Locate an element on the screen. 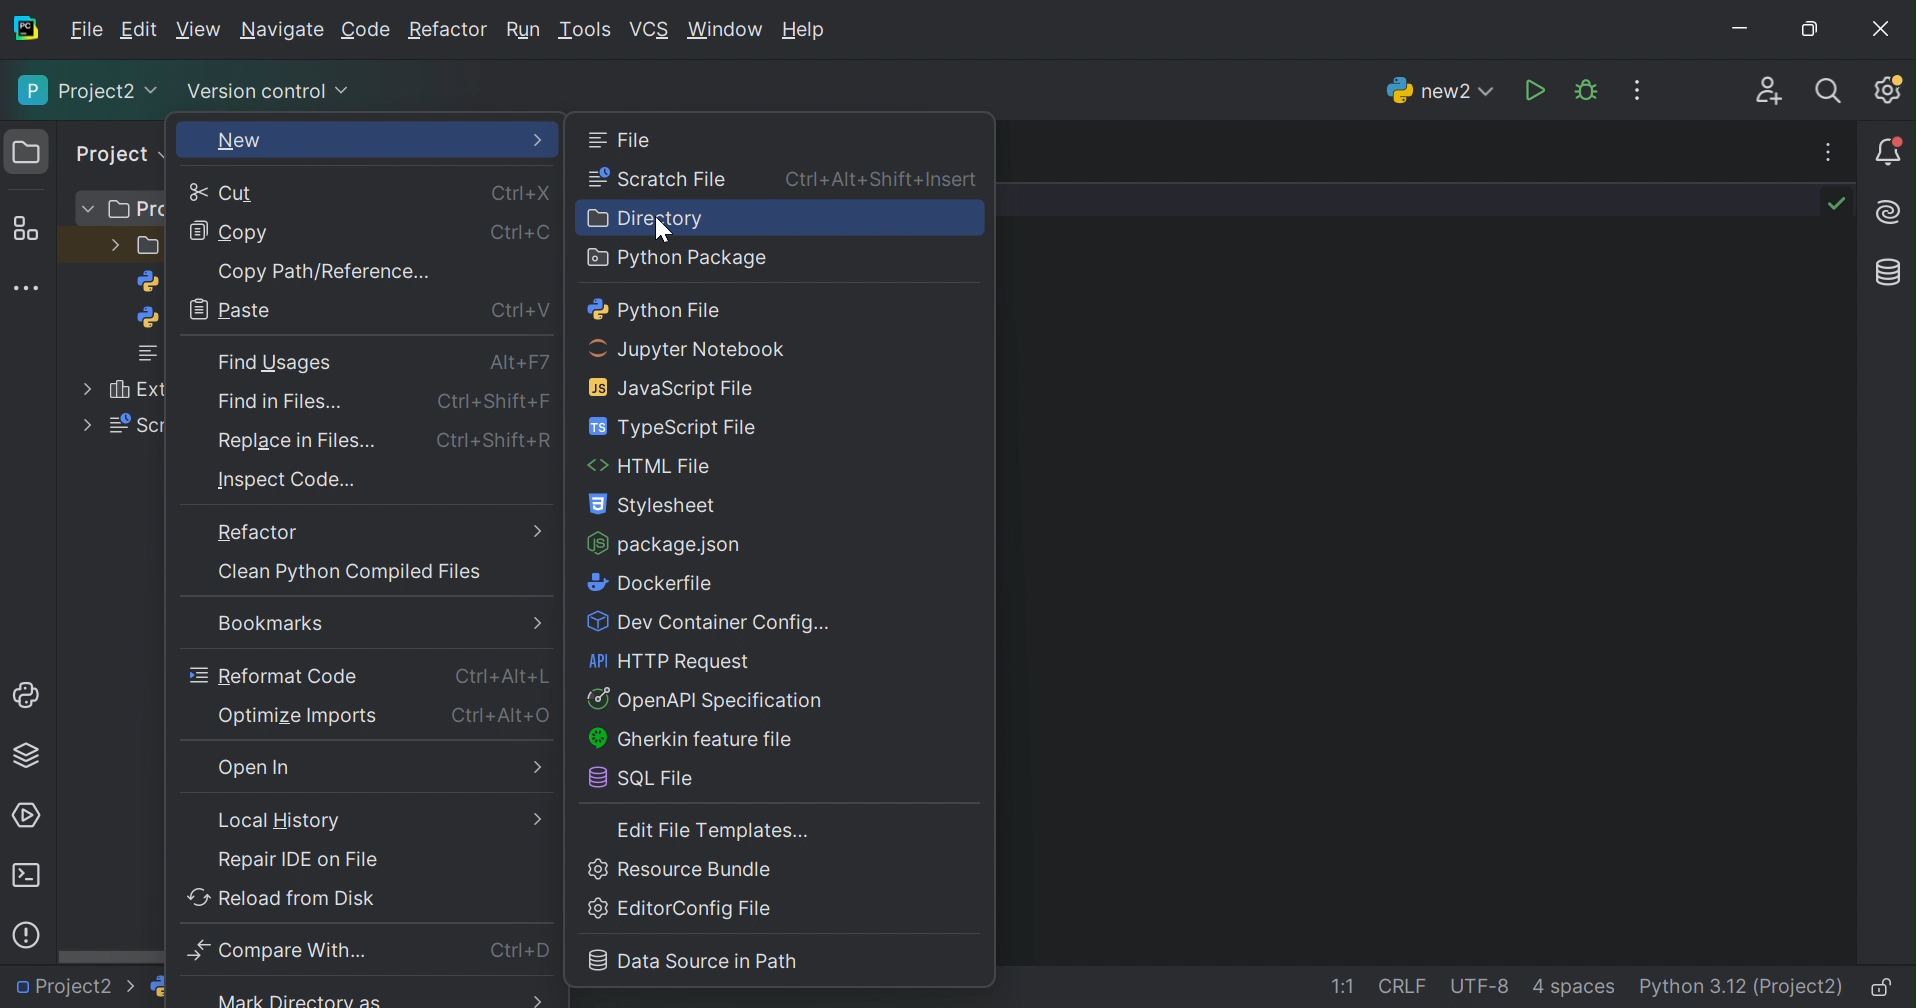  Reformat code is located at coordinates (274, 676).